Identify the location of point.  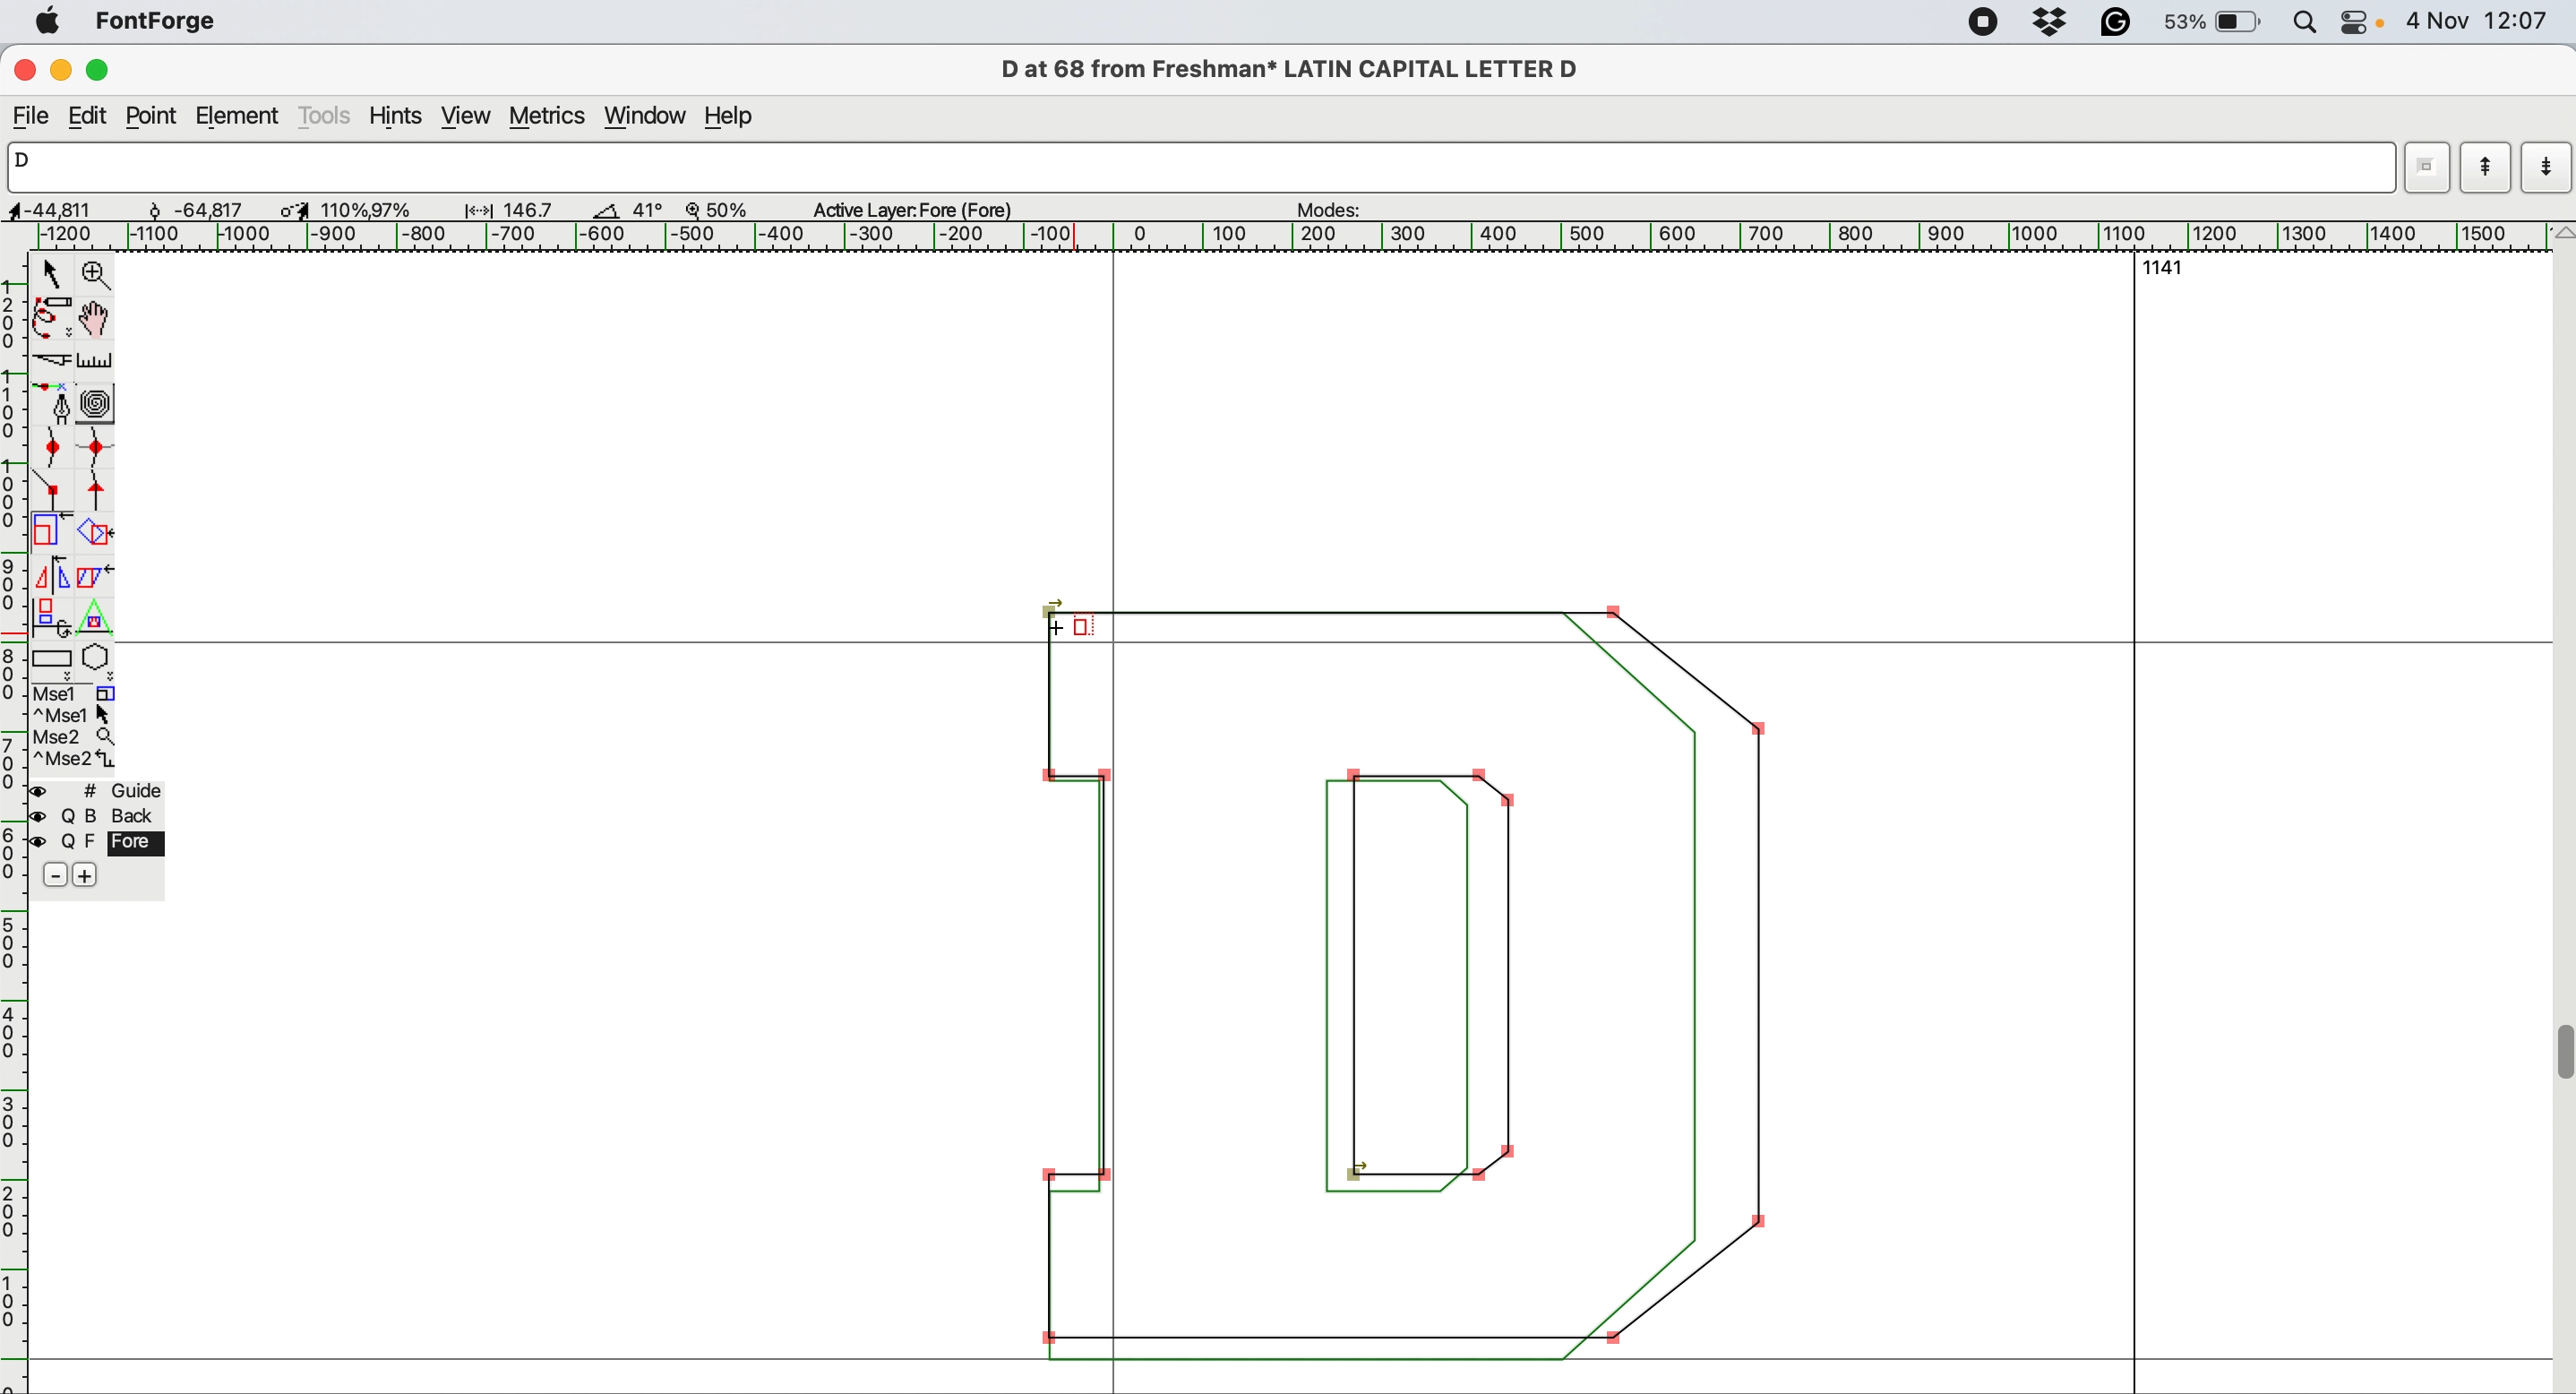
(152, 116).